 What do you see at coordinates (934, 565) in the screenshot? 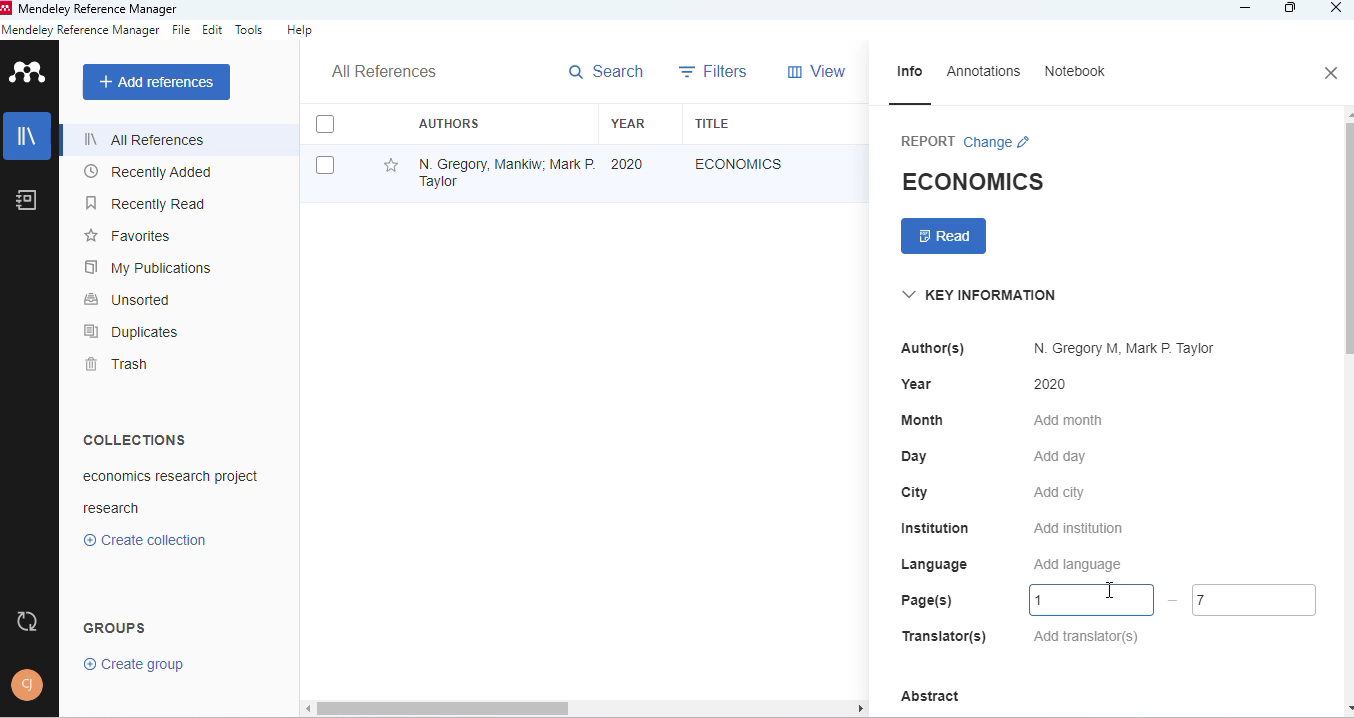
I see `` at bounding box center [934, 565].